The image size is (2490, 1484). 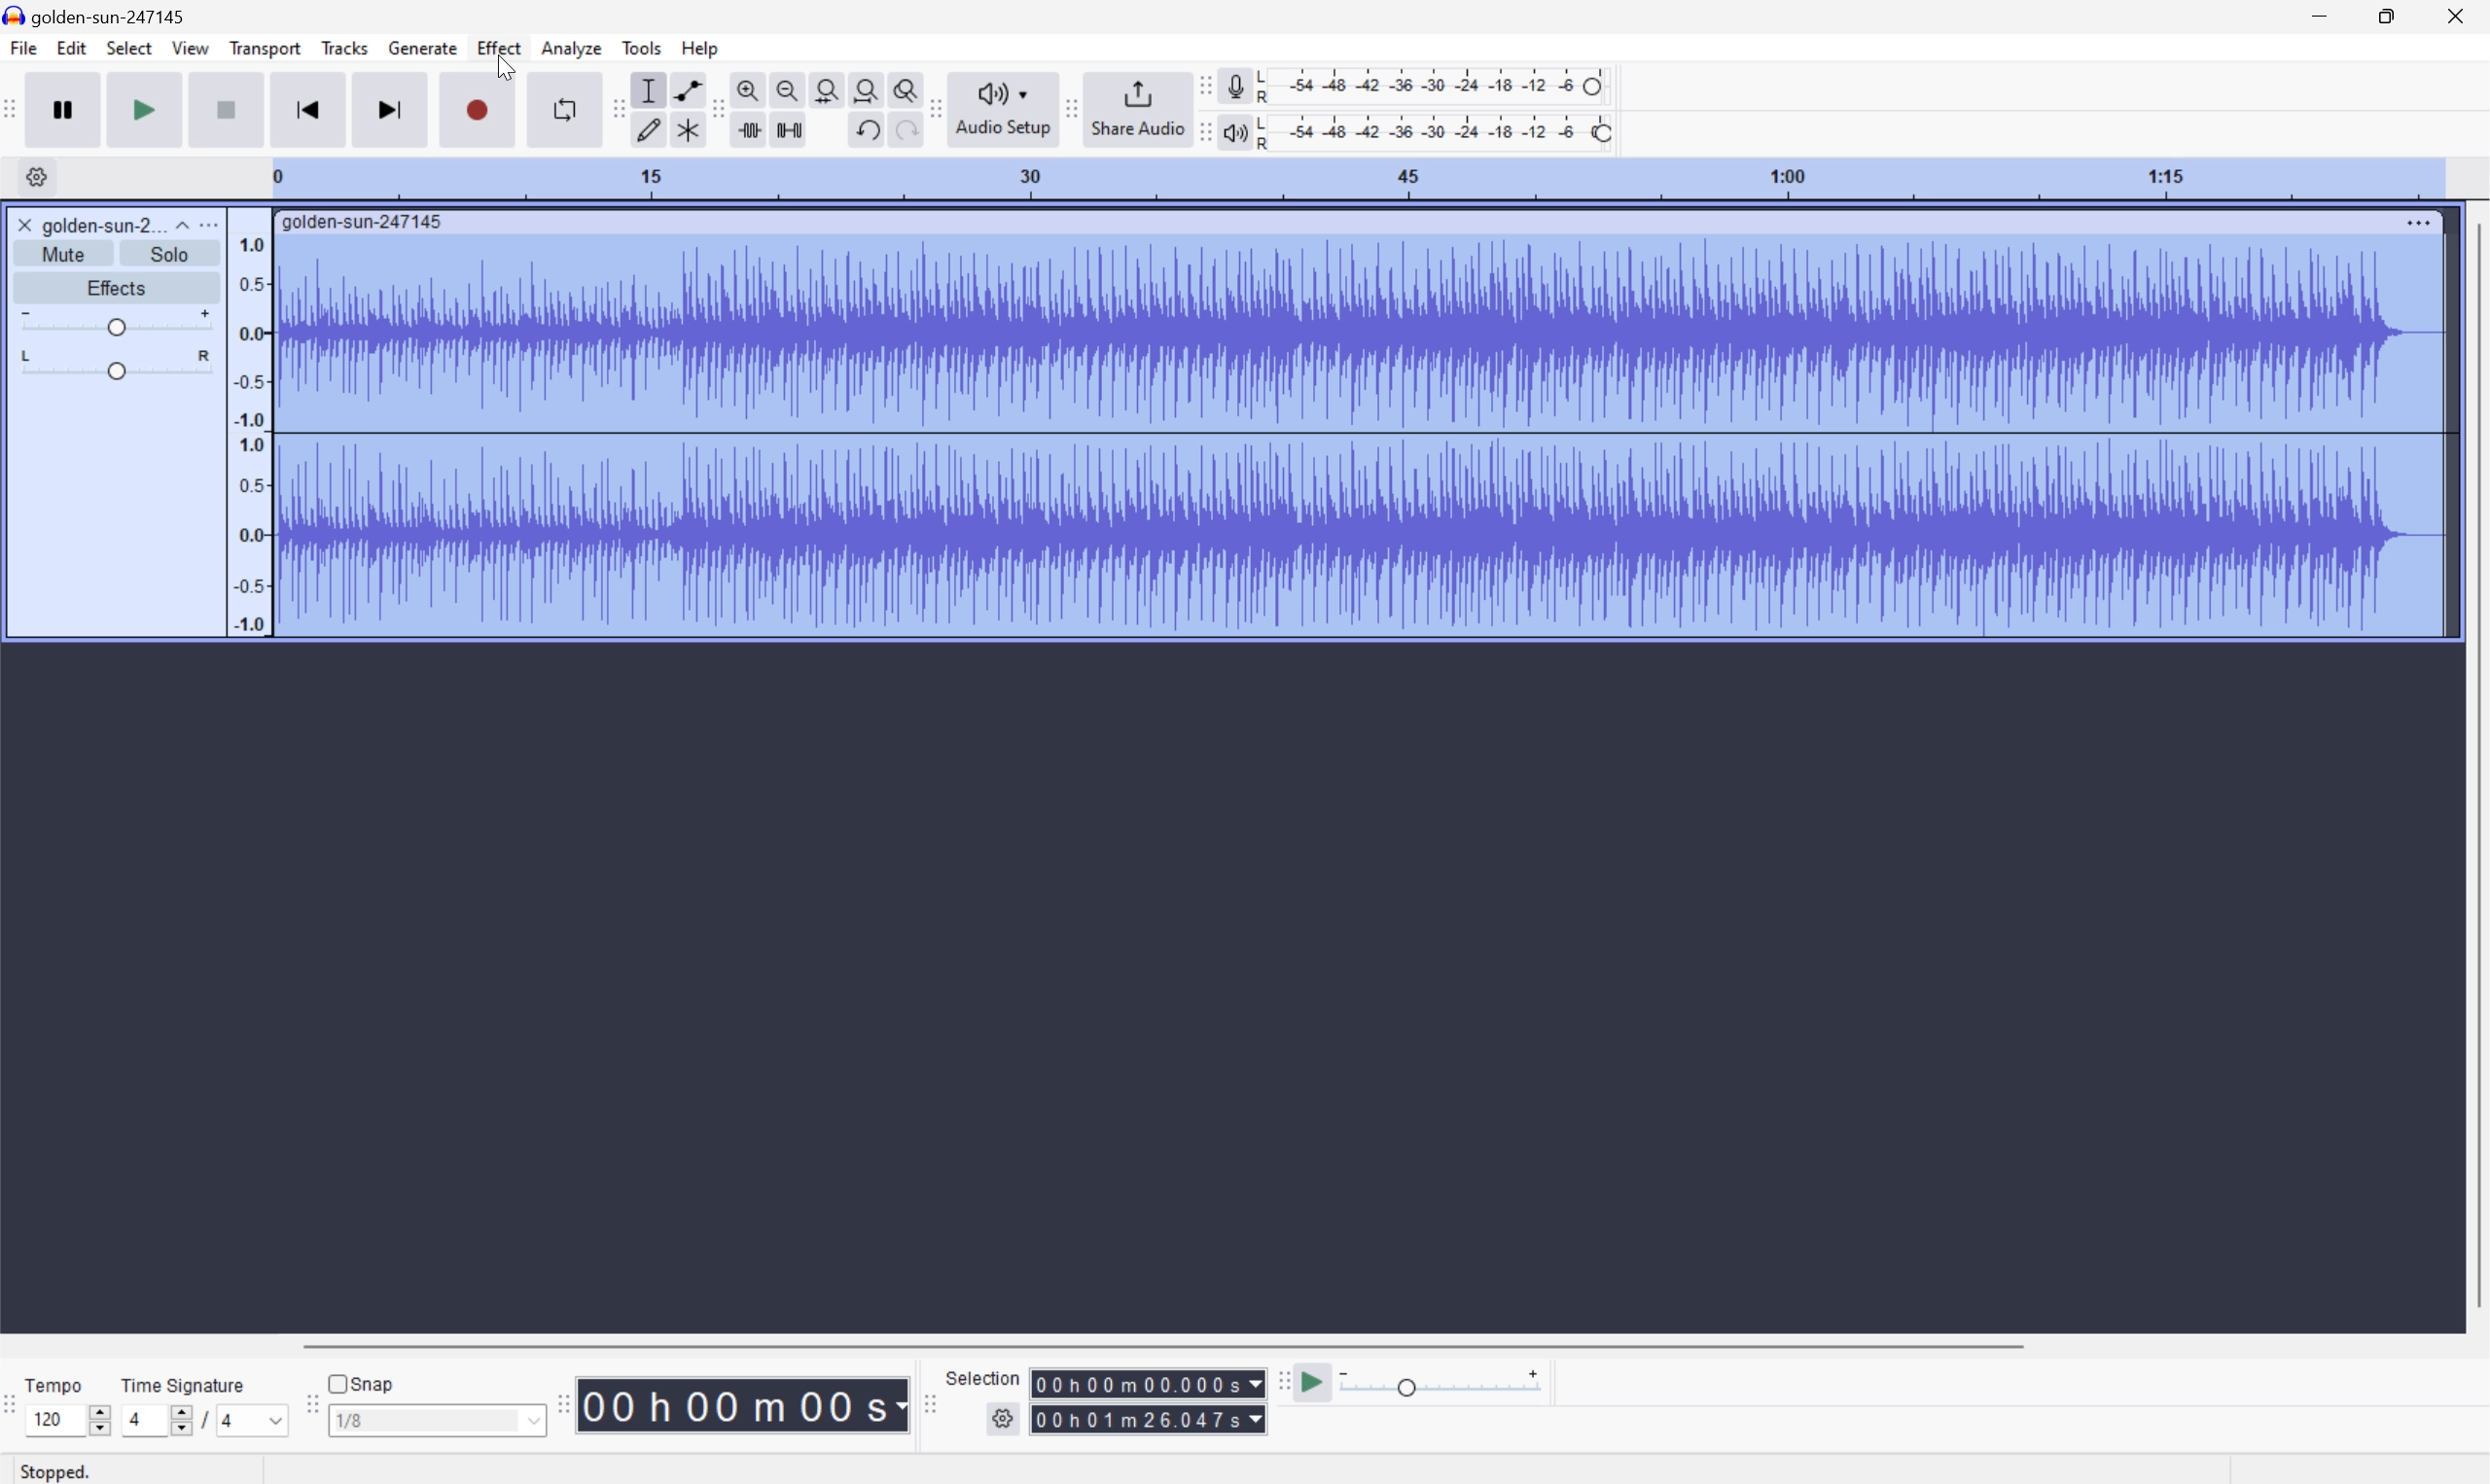 I want to click on Transport, so click(x=265, y=47).